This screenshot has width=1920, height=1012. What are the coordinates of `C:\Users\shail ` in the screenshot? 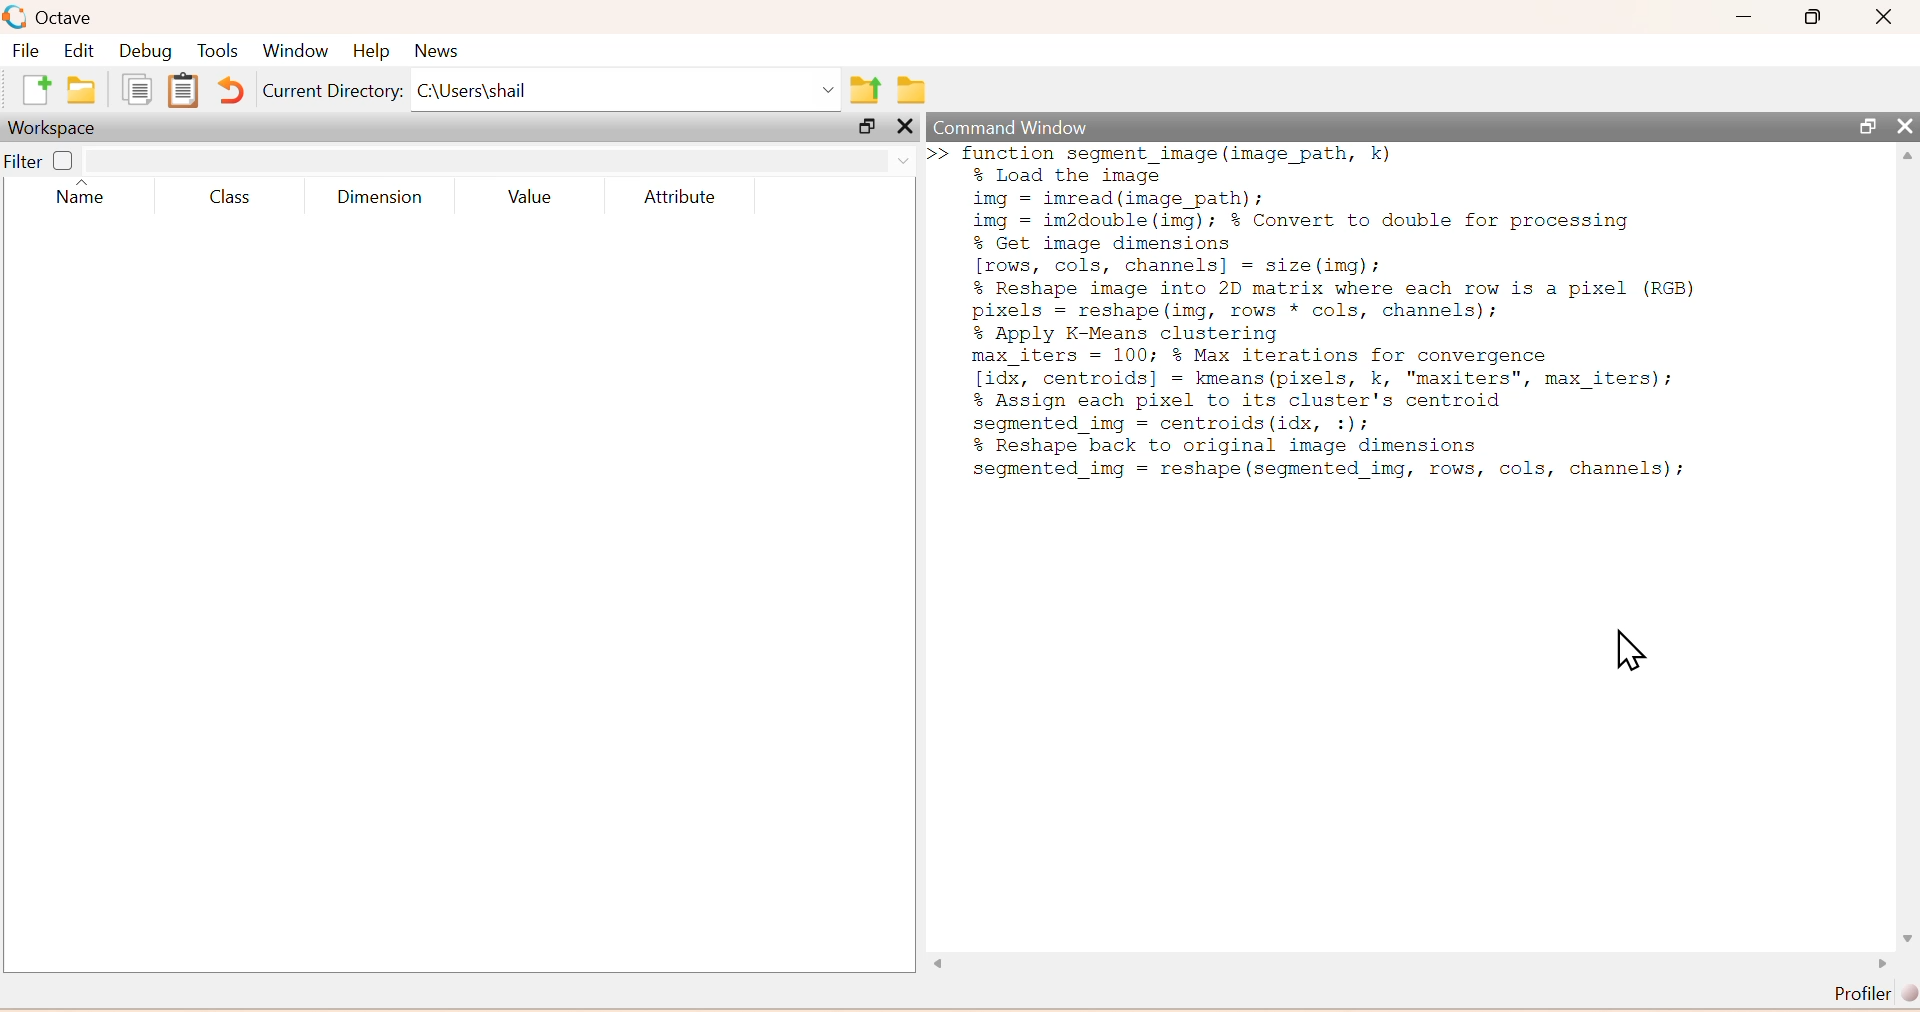 It's located at (628, 94).